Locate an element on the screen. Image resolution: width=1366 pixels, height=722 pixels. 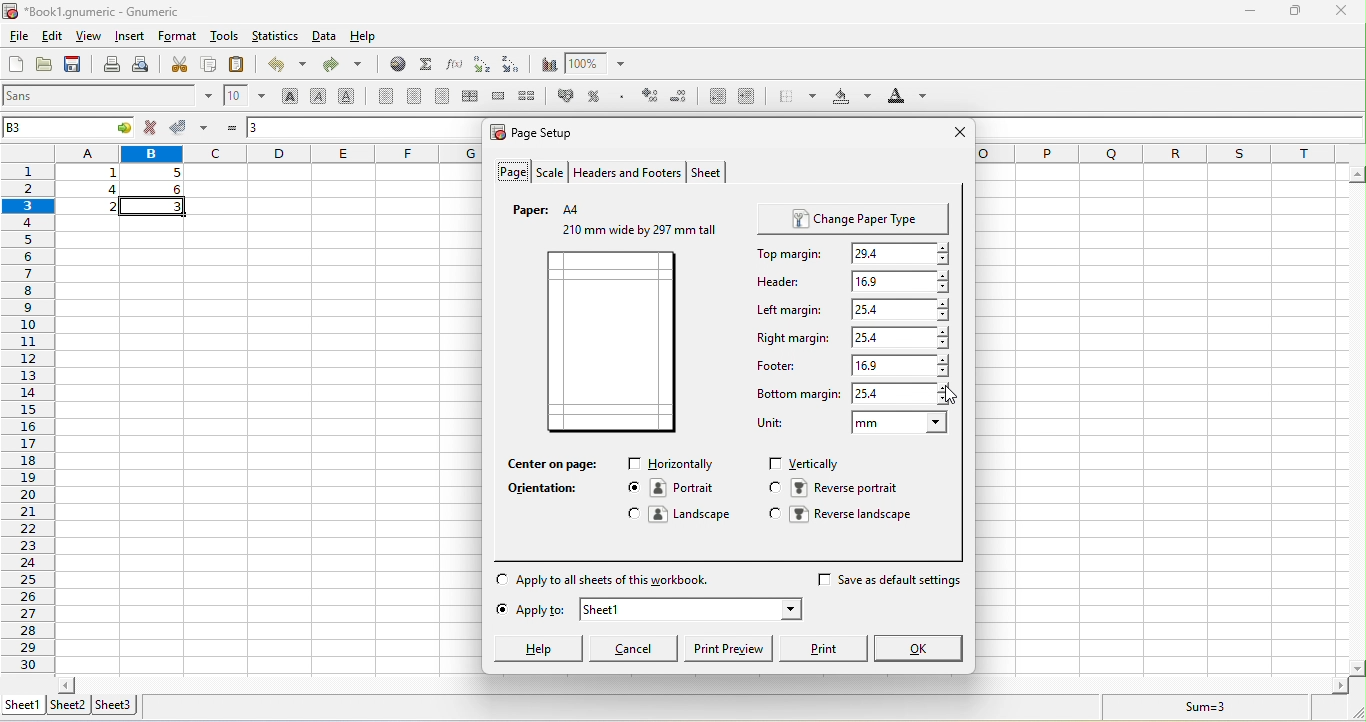
apply to is located at coordinates (527, 613).